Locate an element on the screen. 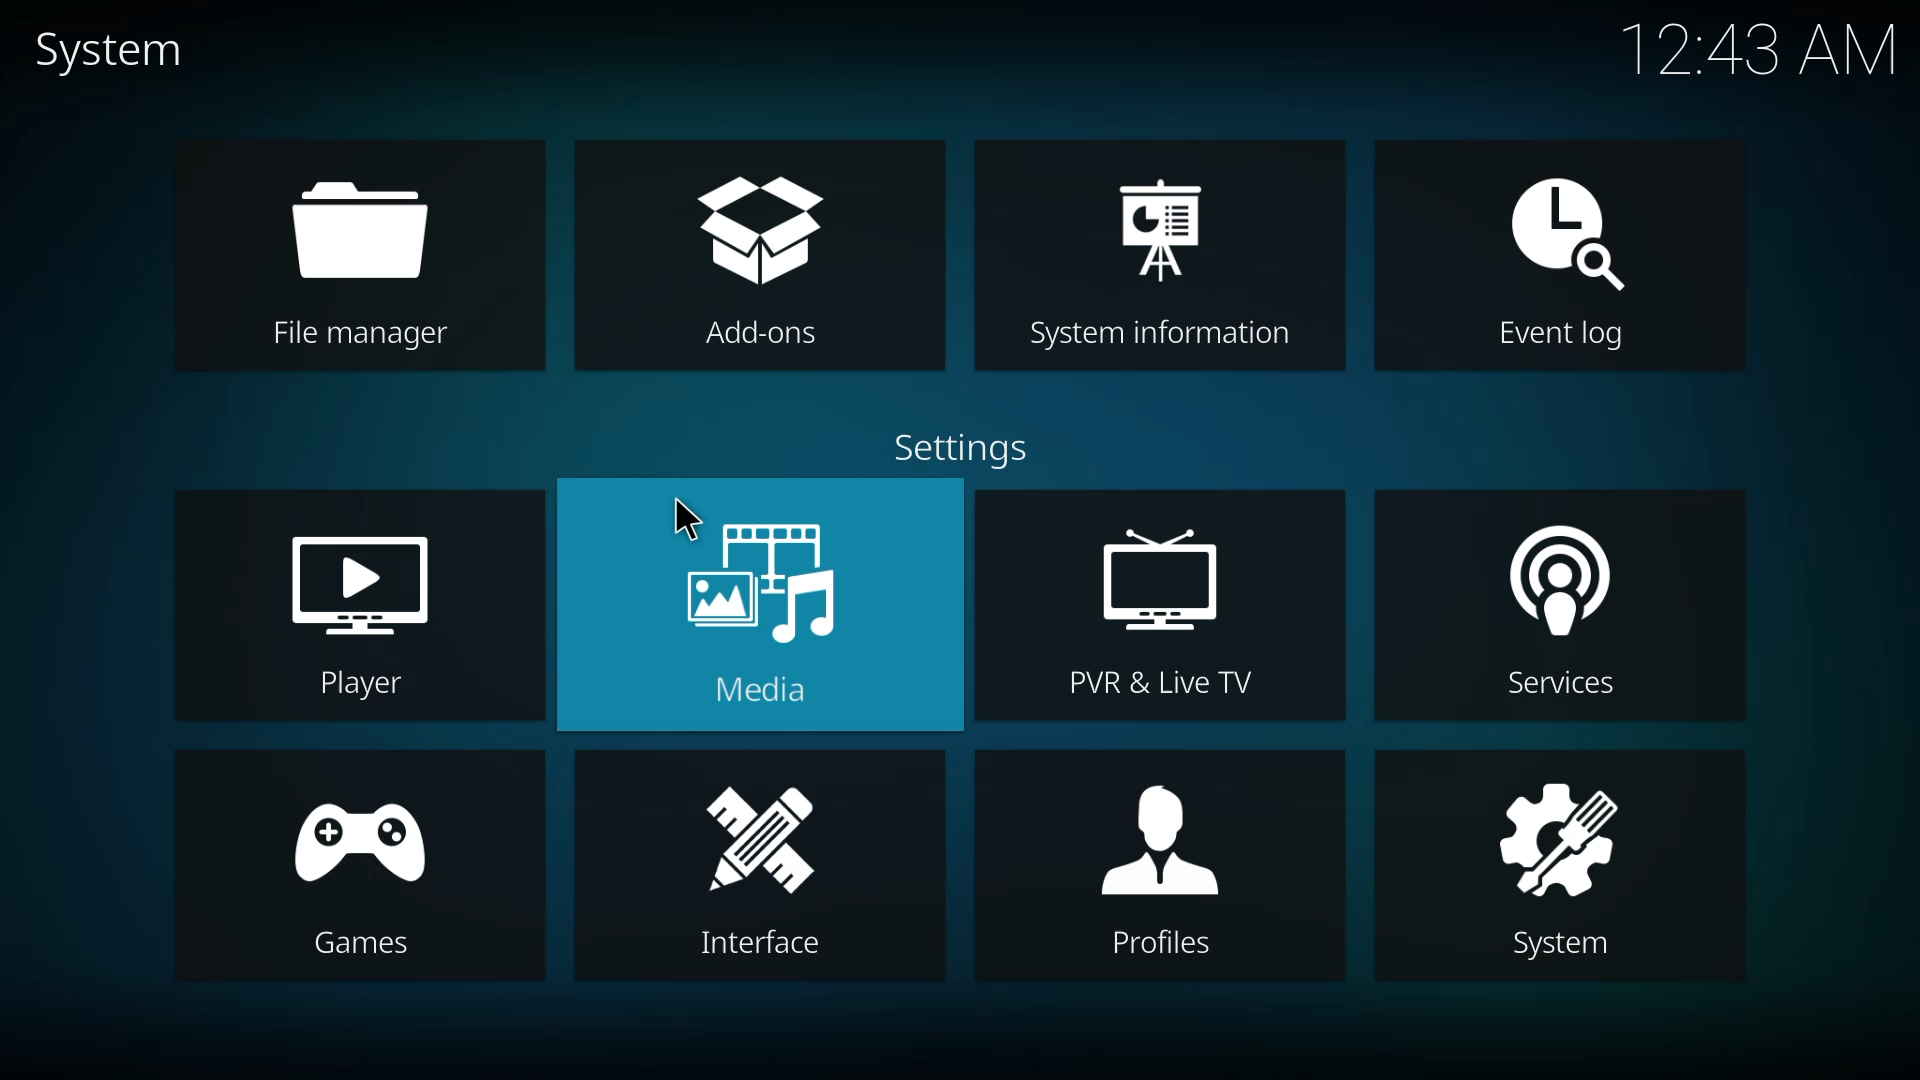  interface is located at coordinates (757, 872).